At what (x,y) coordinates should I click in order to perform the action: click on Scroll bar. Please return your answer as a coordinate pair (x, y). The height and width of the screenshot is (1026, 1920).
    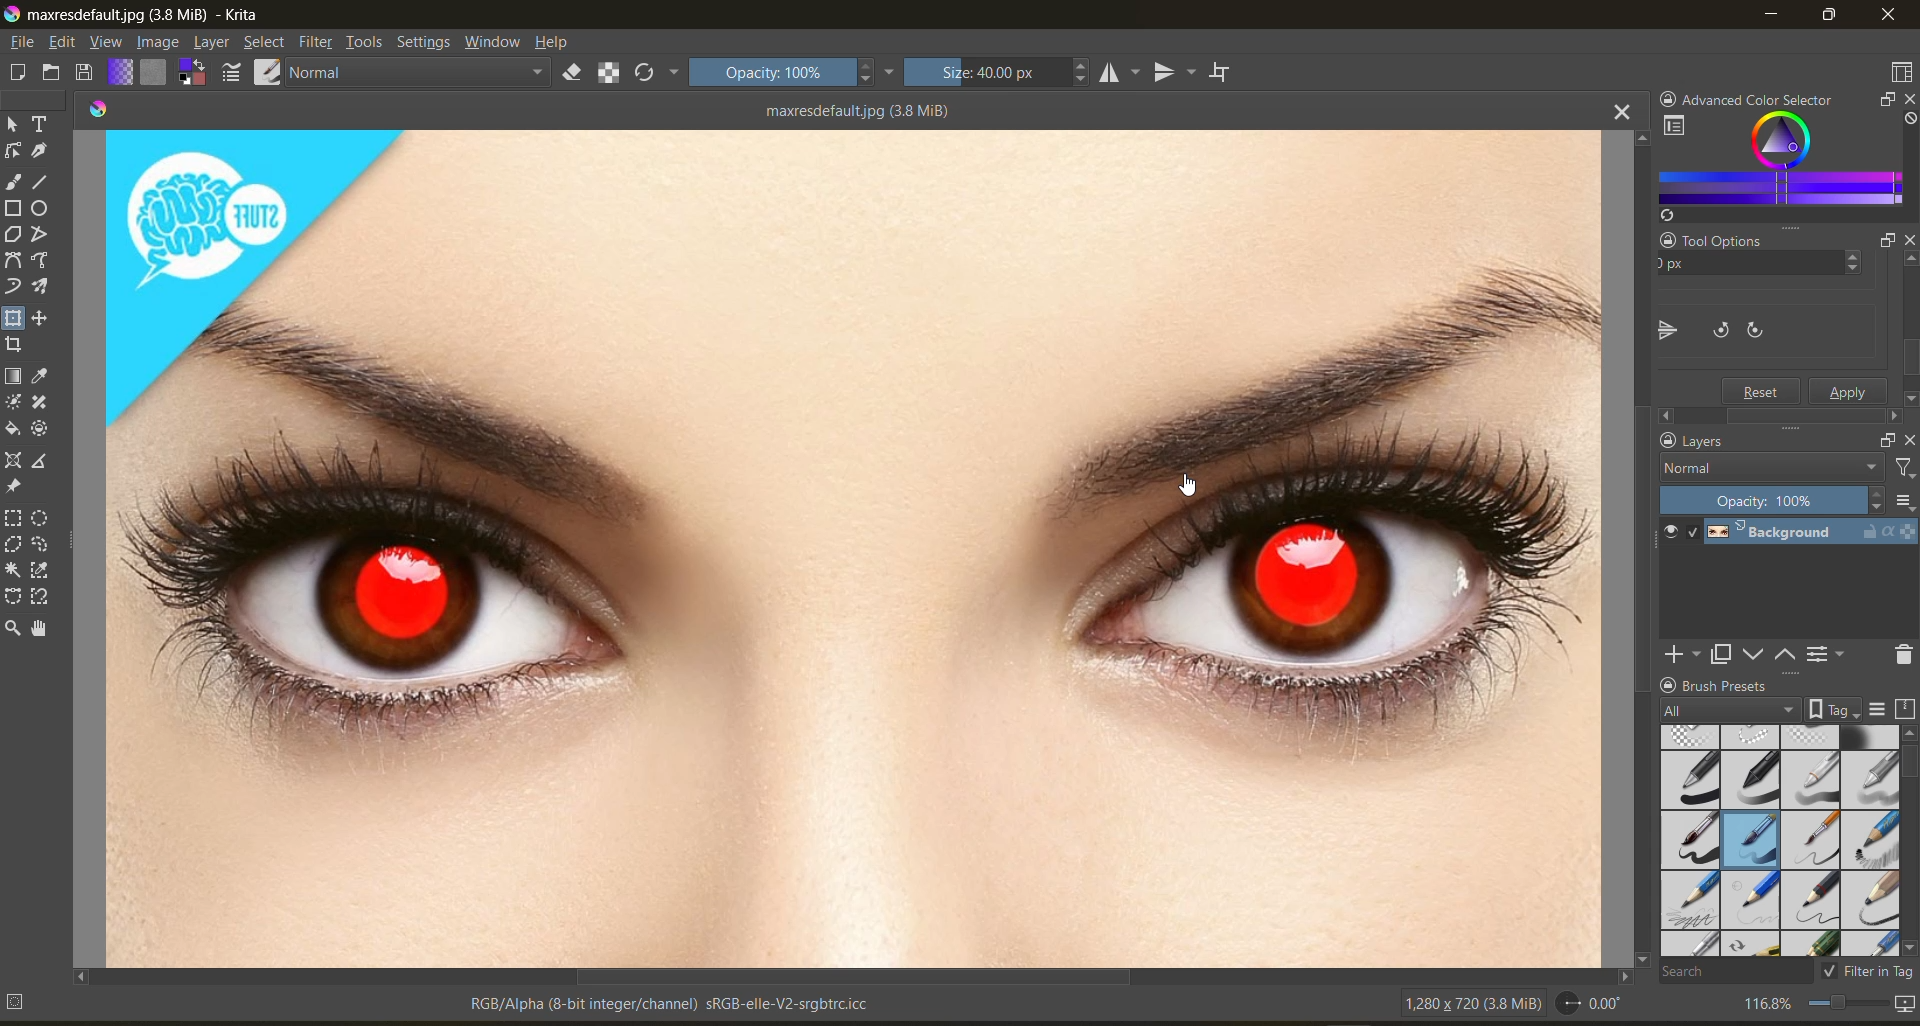
    Looking at the image, I should click on (1780, 415).